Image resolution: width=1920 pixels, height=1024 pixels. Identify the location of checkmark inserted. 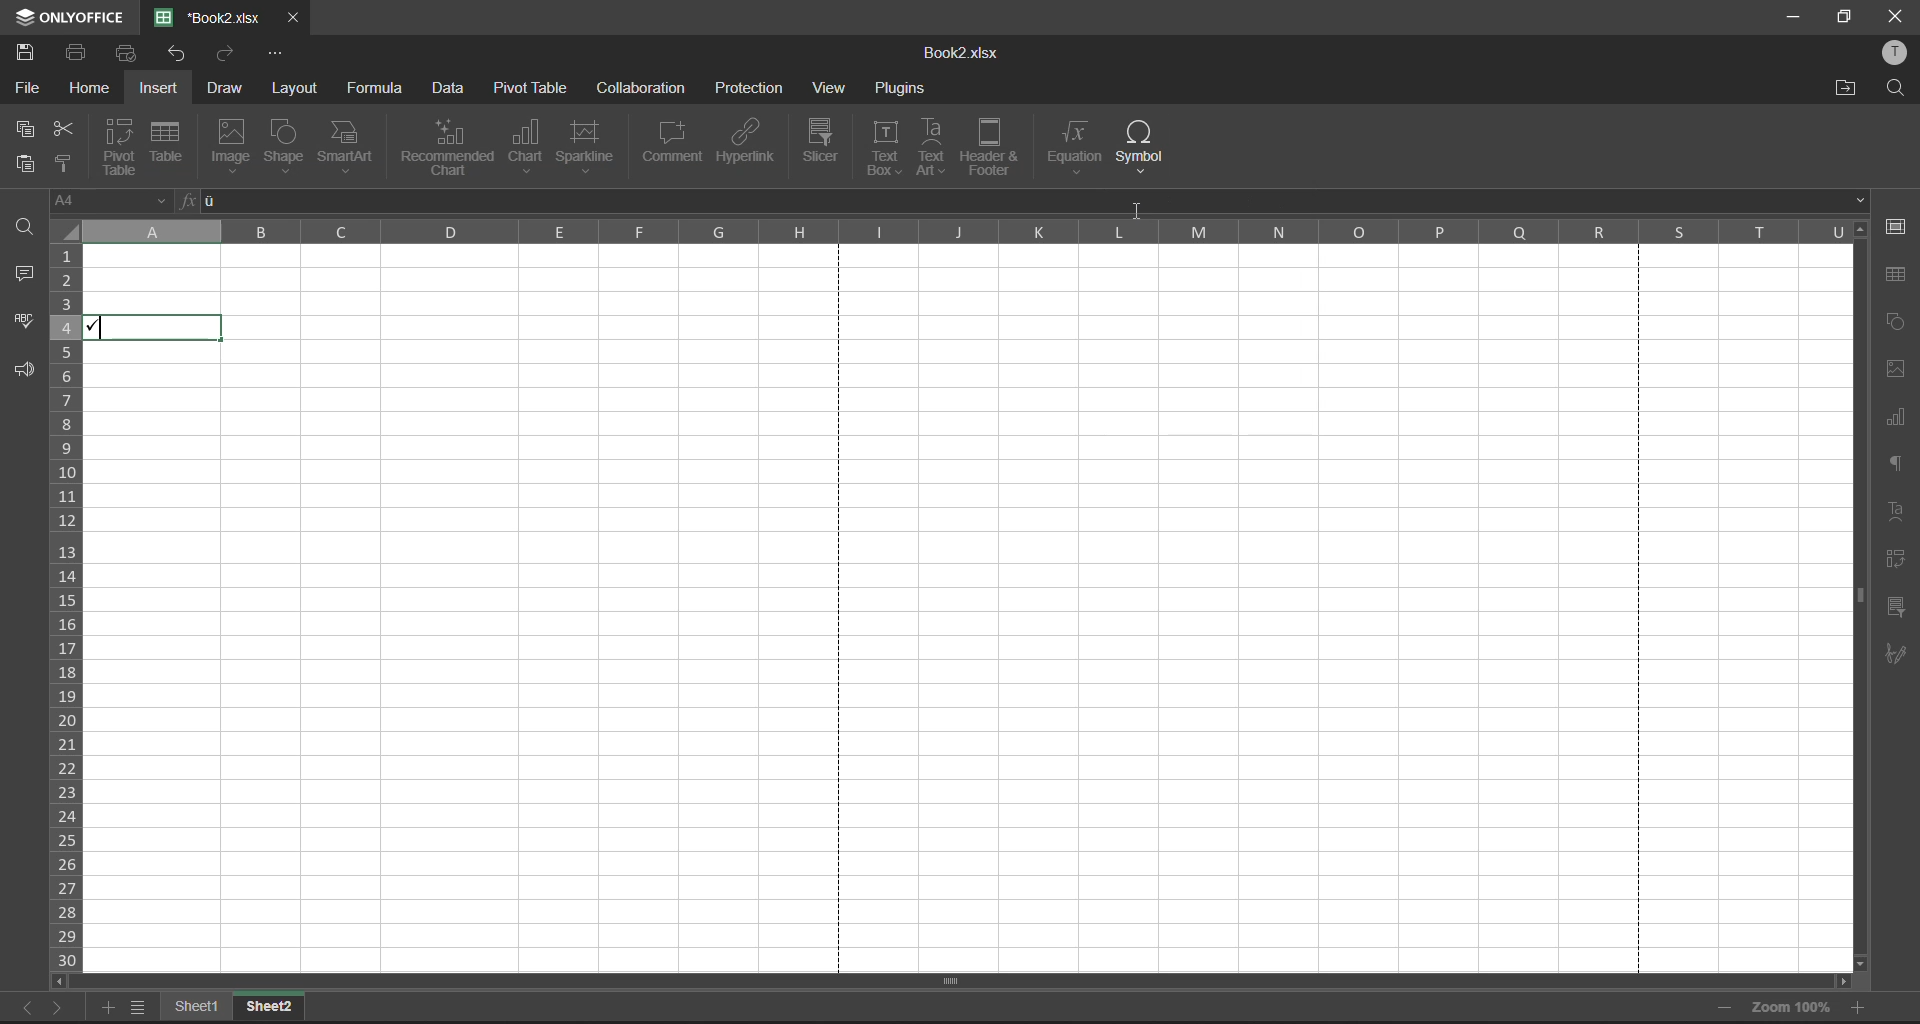
(154, 327).